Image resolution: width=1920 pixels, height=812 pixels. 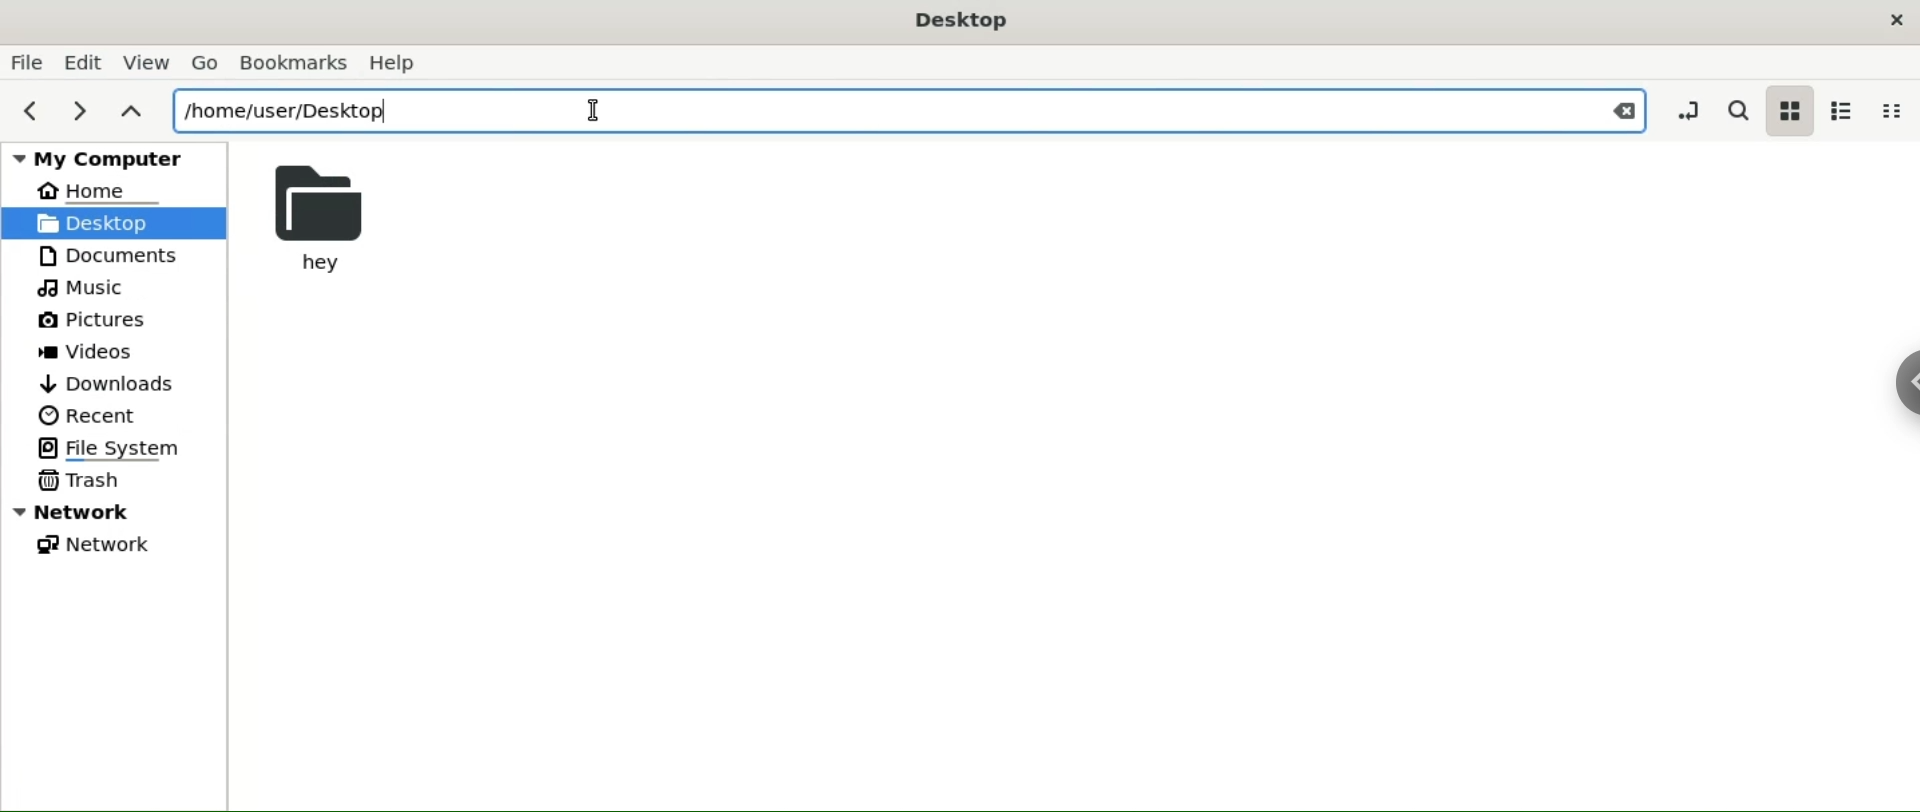 I want to click on go, so click(x=208, y=63).